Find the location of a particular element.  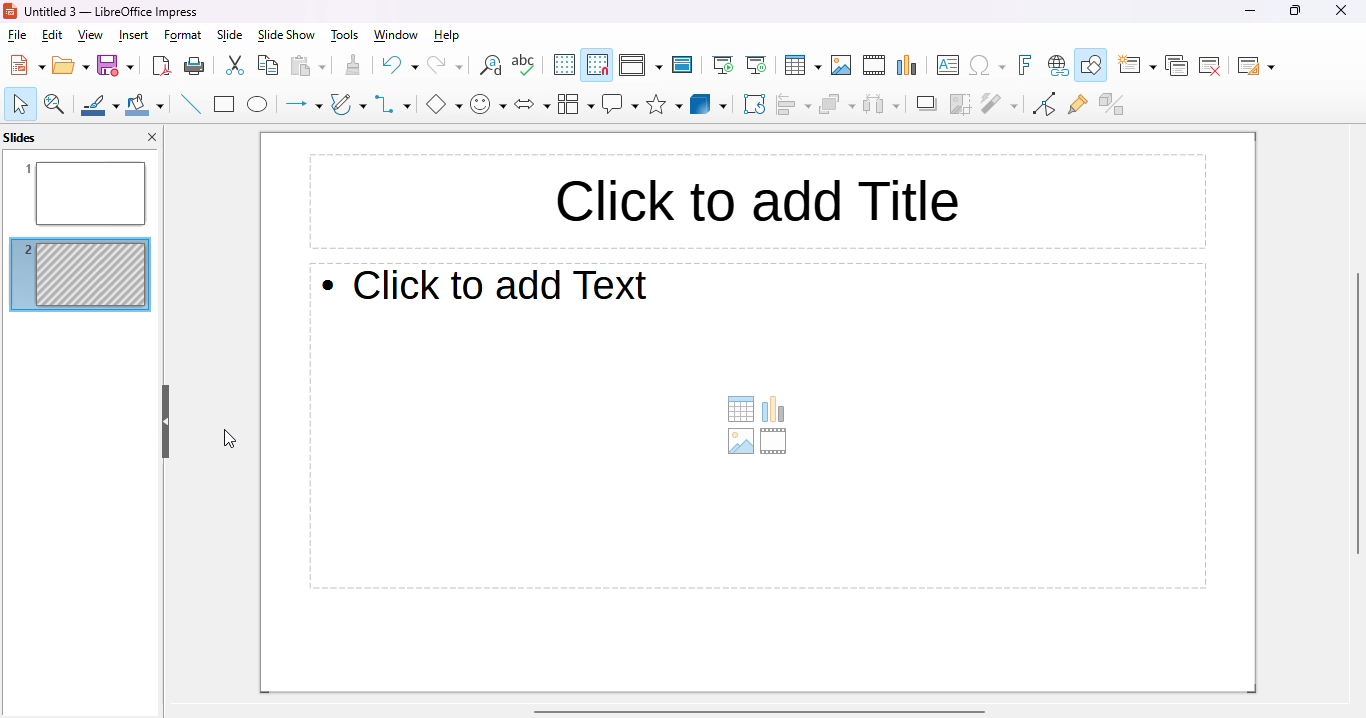

block arrows is located at coordinates (533, 106).